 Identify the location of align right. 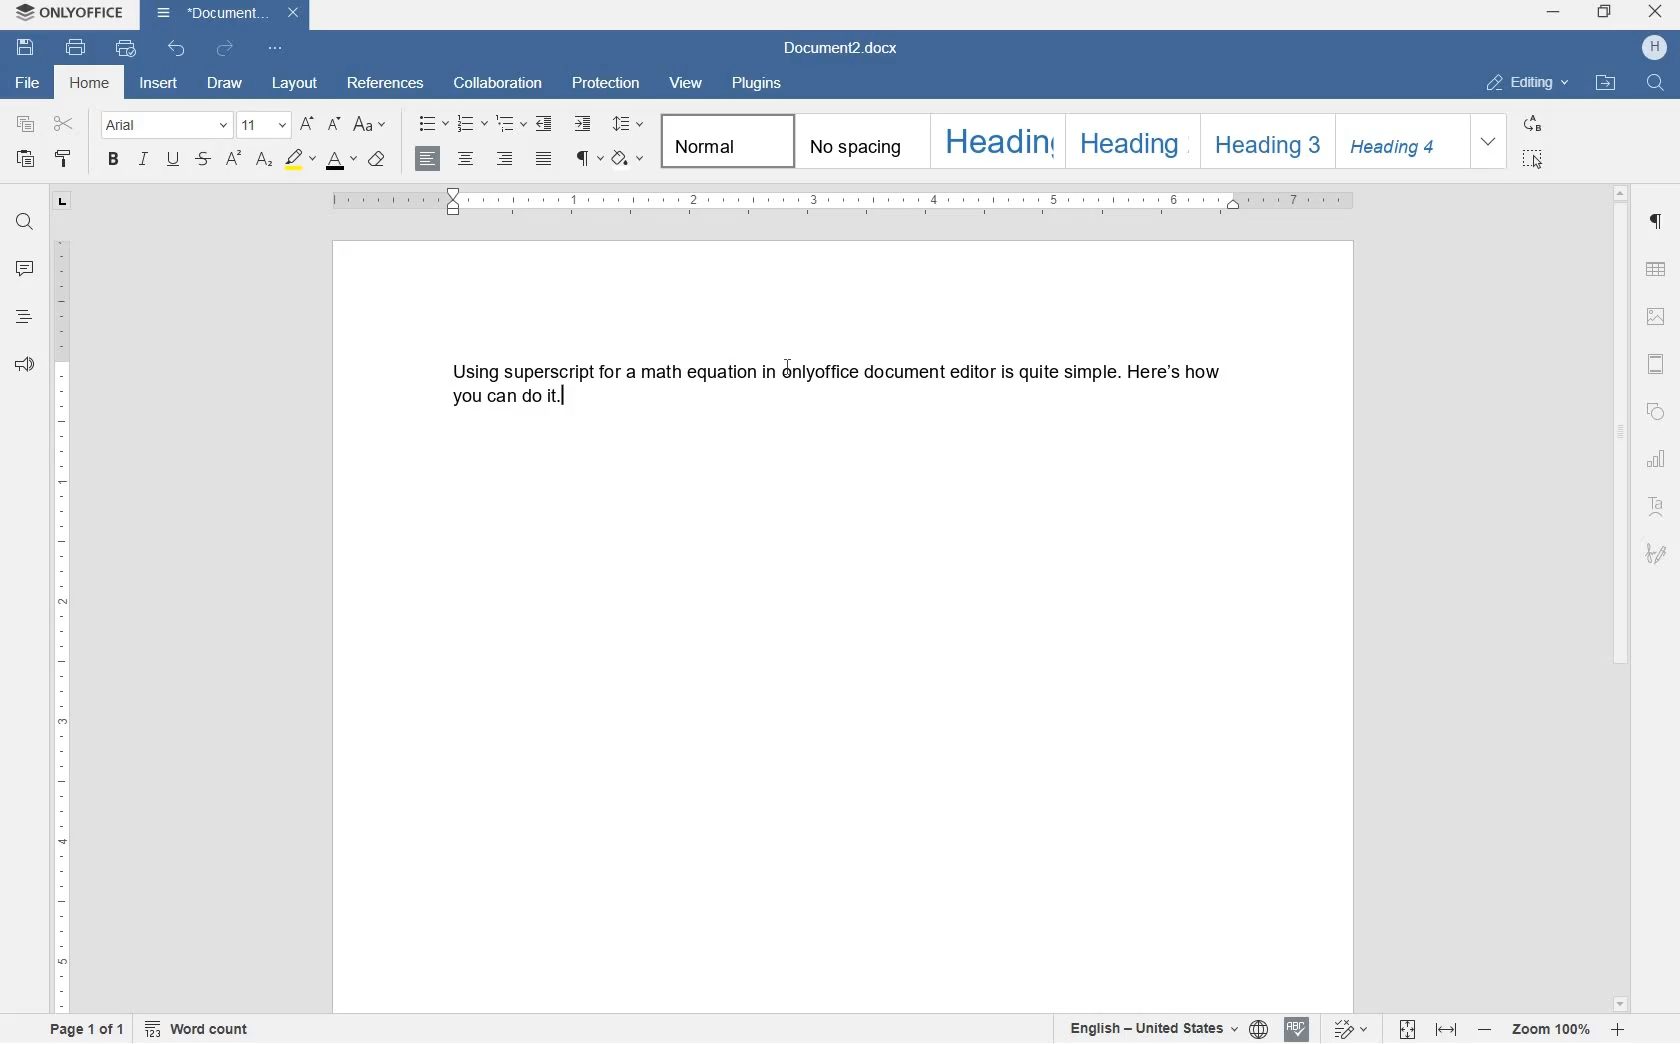
(506, 159).